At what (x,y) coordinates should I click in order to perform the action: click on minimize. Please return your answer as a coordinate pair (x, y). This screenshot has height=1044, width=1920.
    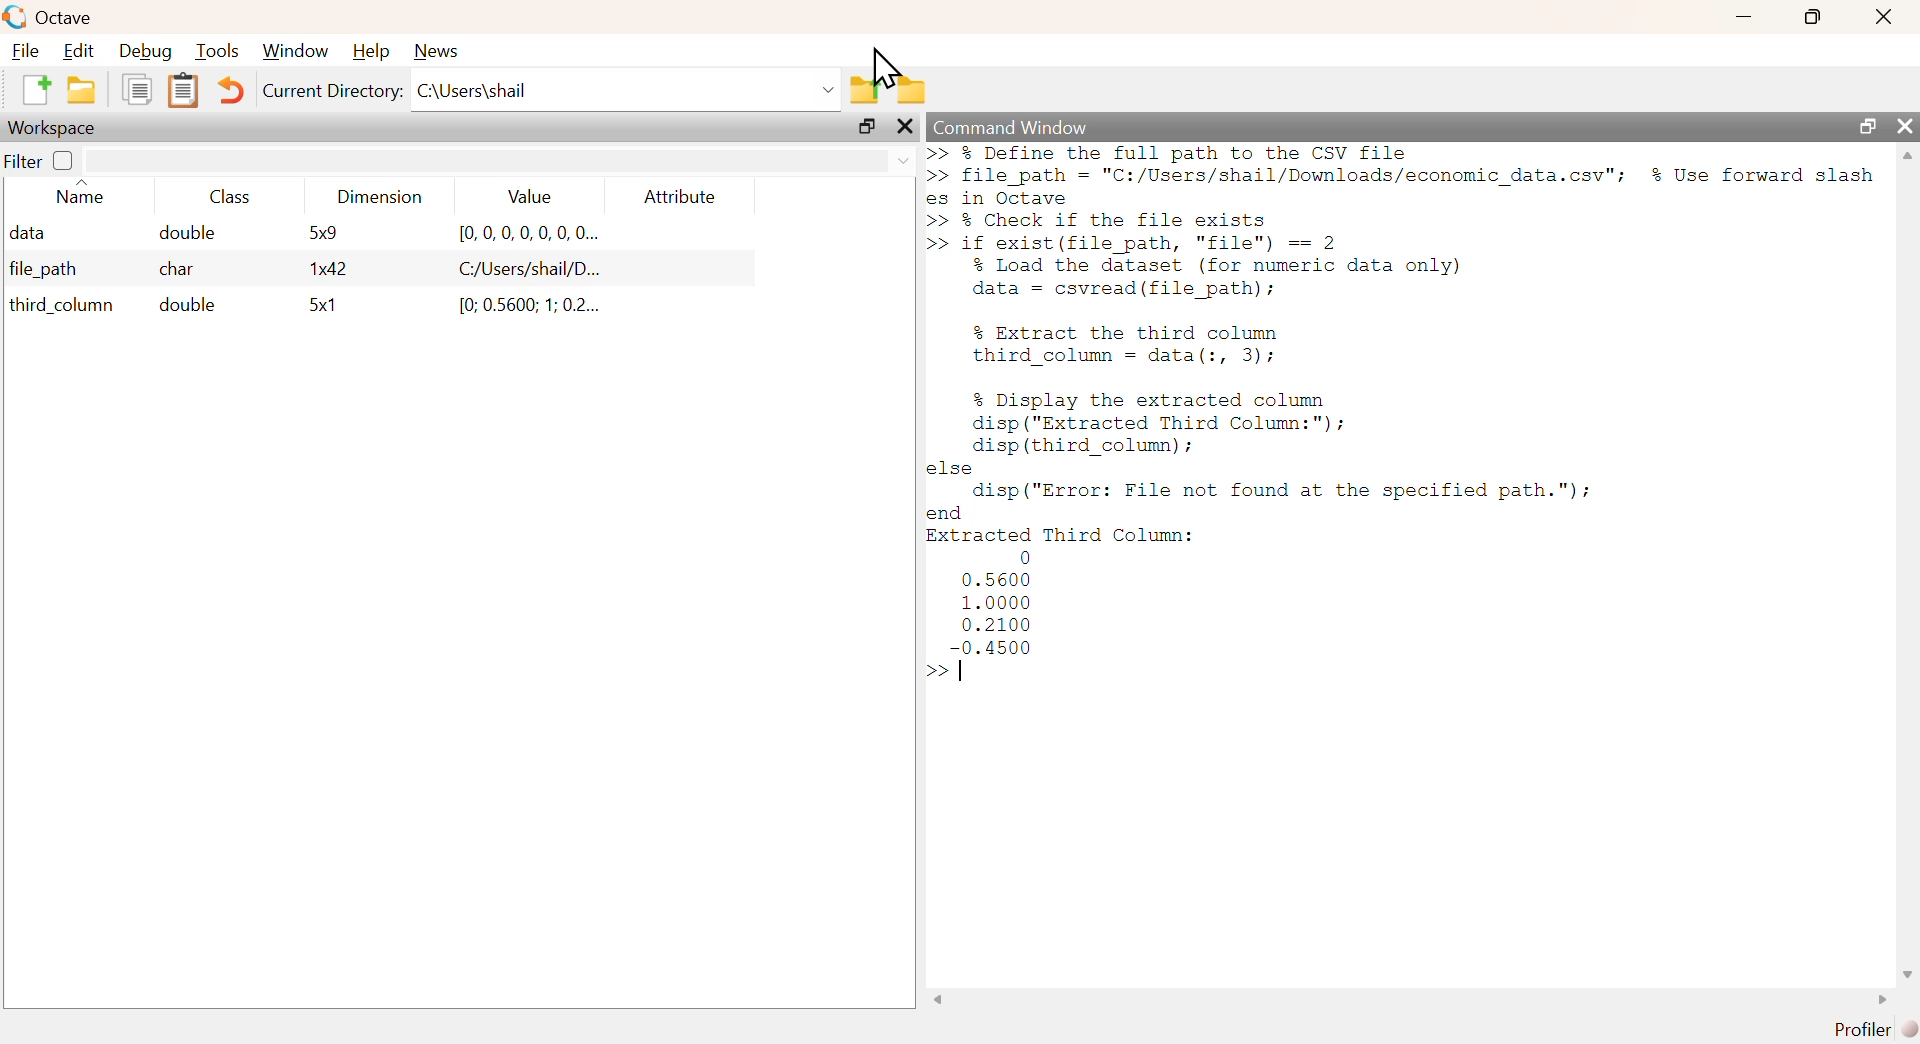
    Looking at the image, I should click on (1748, 19).